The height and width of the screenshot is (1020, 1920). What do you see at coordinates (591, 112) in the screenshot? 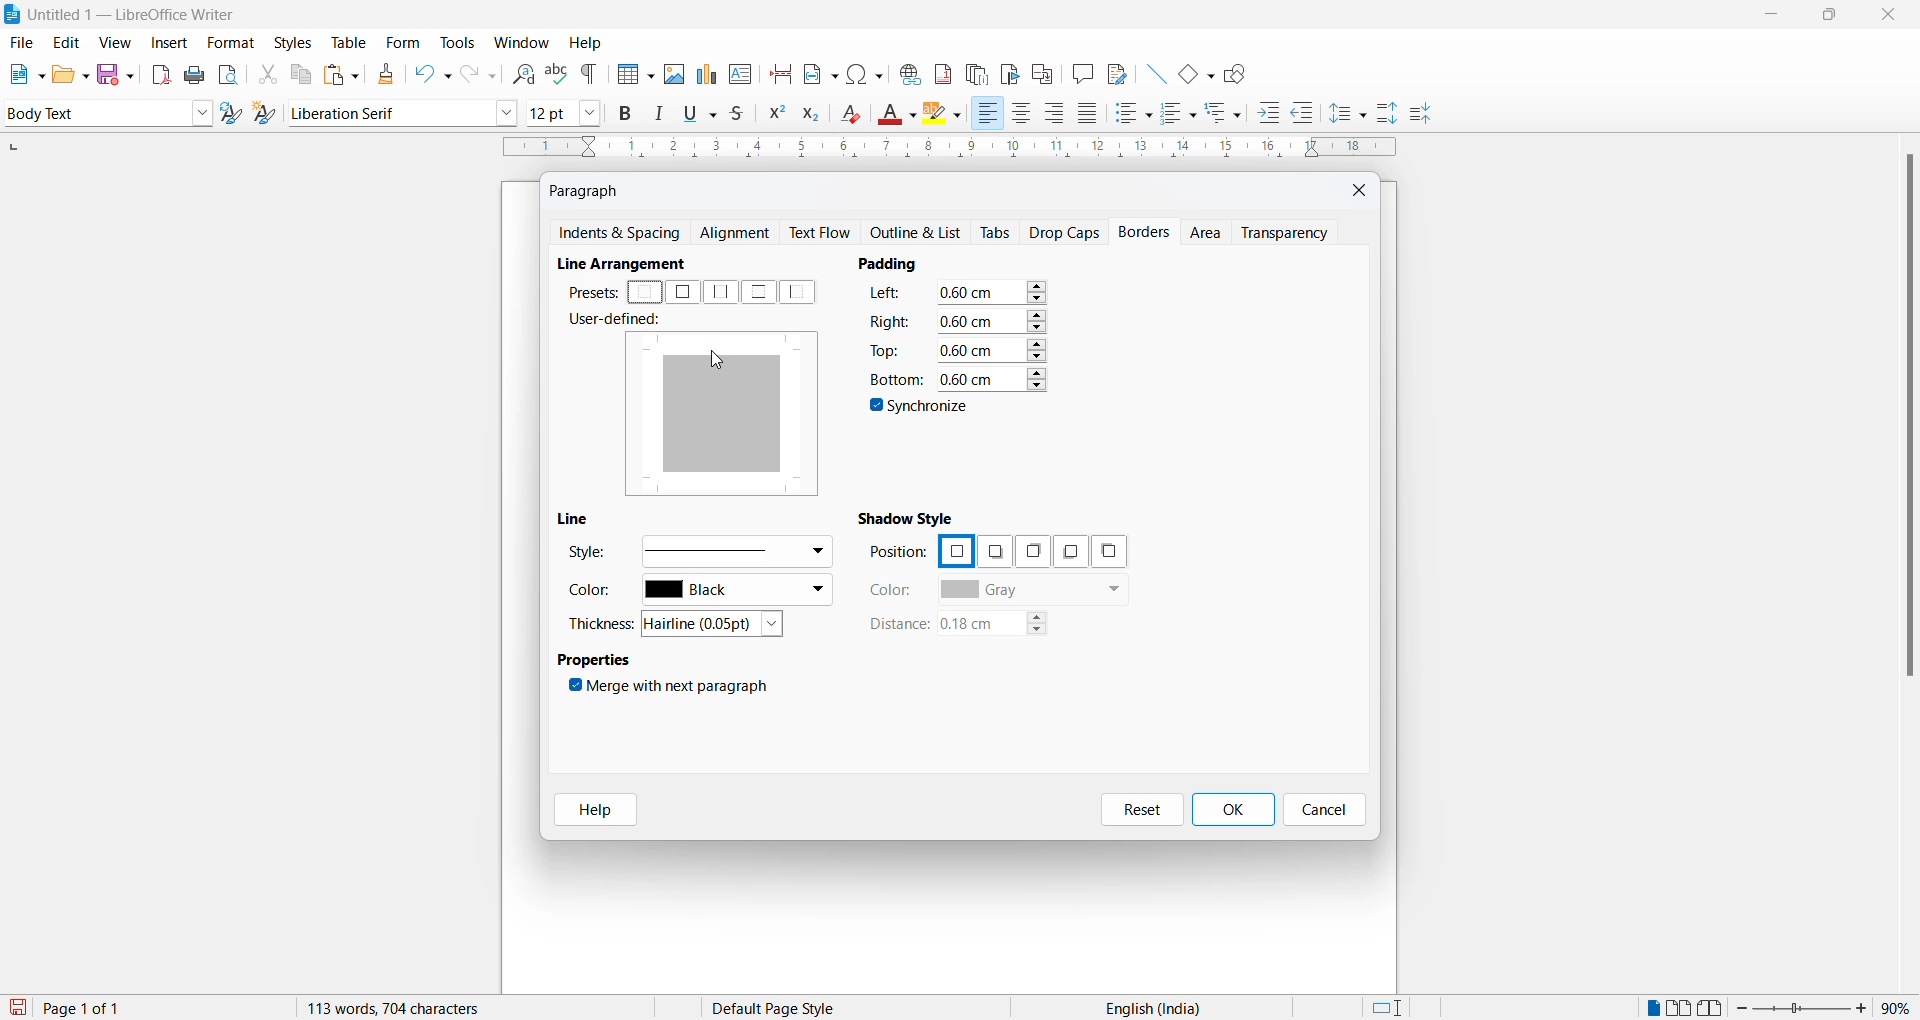
I see `font size options` at bounding box center [591, 112].